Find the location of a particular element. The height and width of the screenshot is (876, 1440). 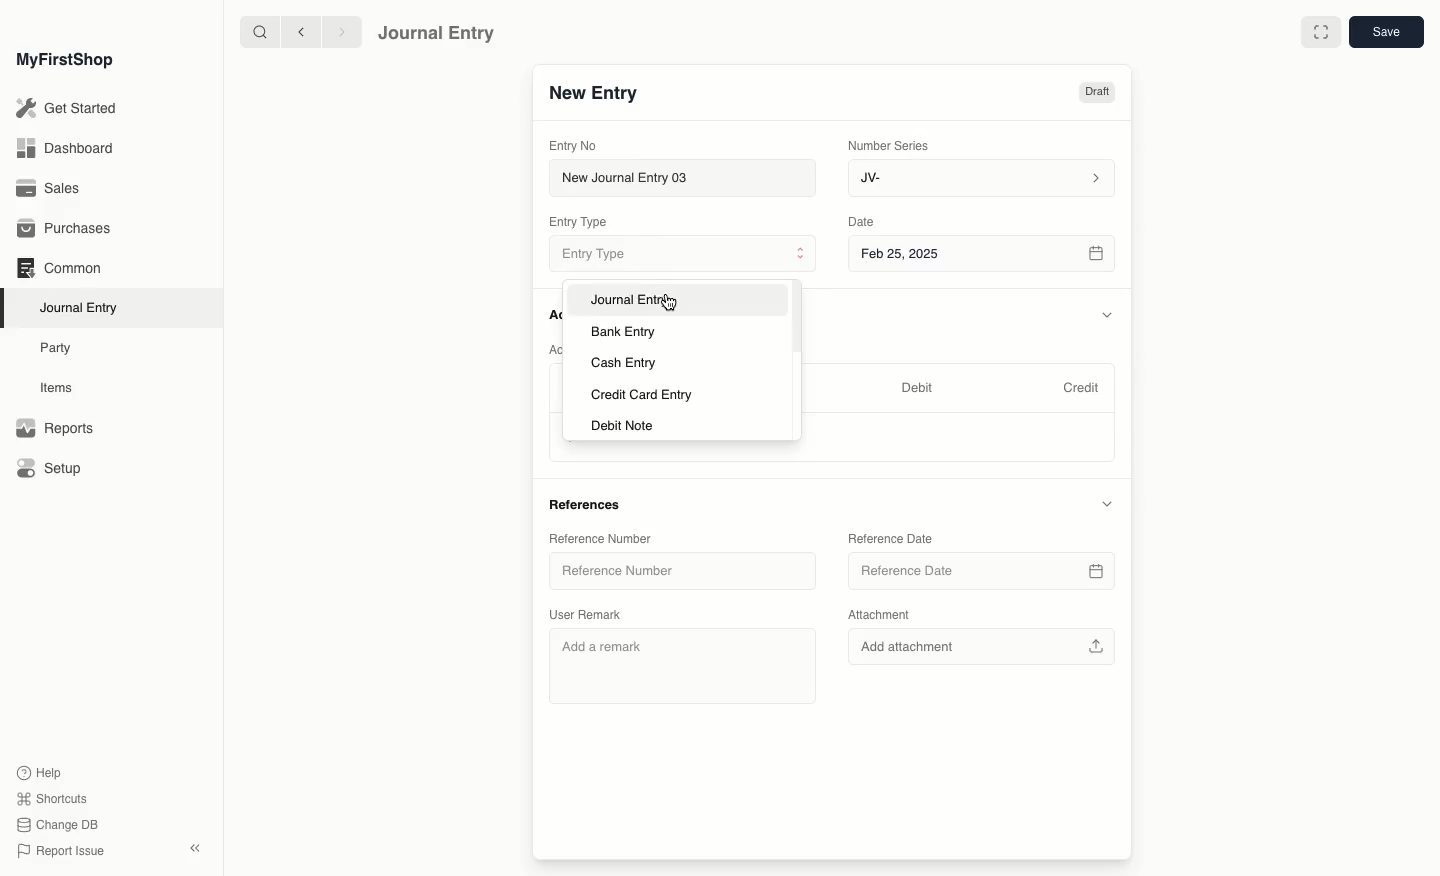

Cash Entry is located at coordinates (622, 362).